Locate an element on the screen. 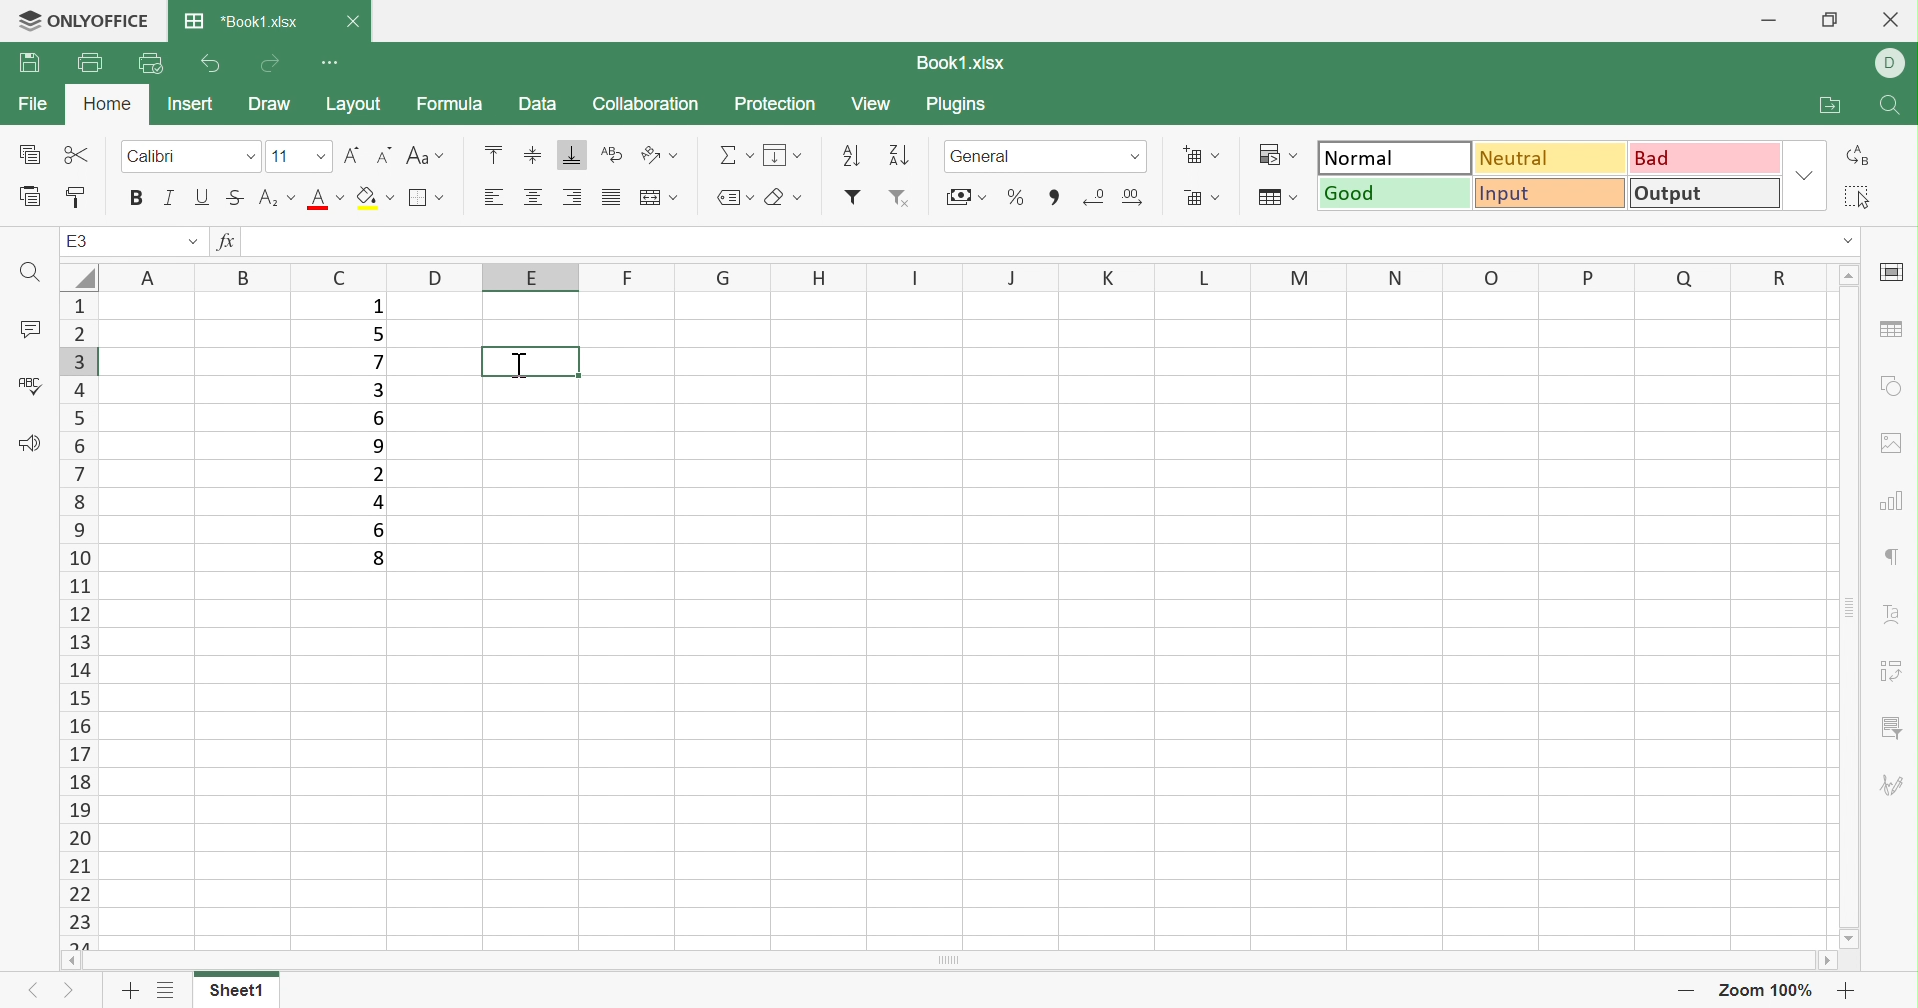 The image size is (1918, 1008). Summation is located at coordinates (734, 153).